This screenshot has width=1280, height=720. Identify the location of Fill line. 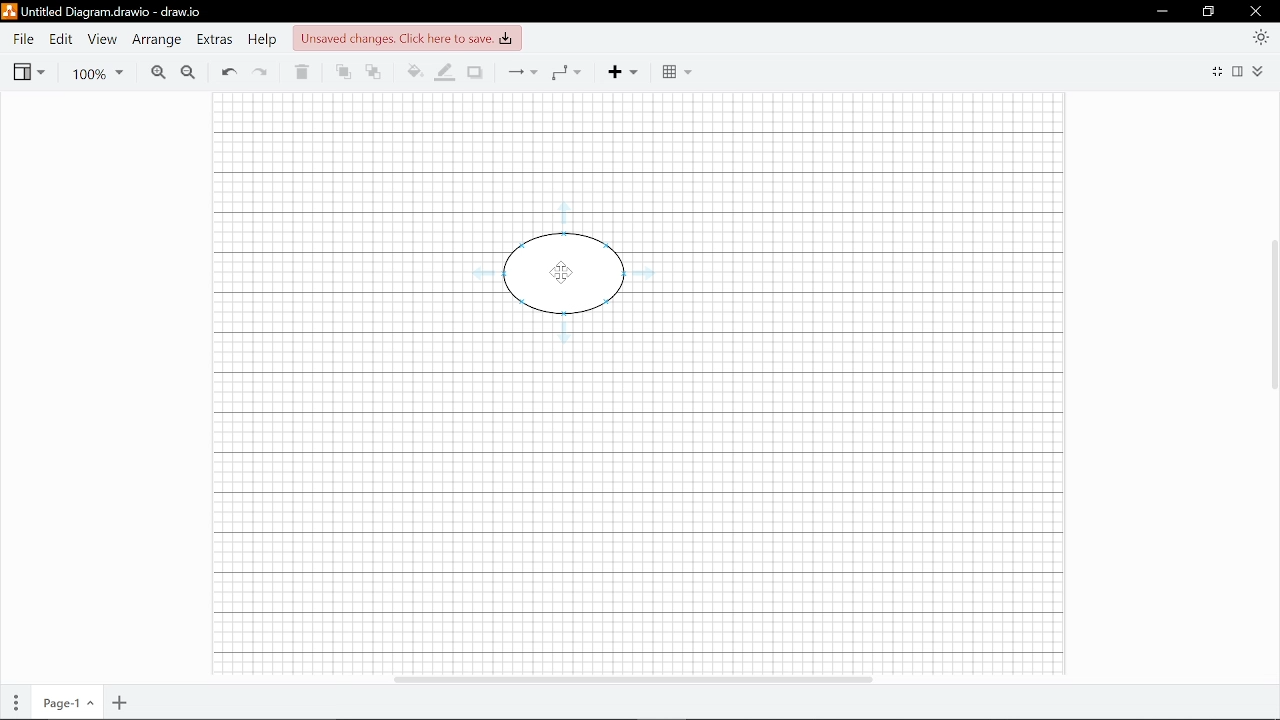
(446, 73).